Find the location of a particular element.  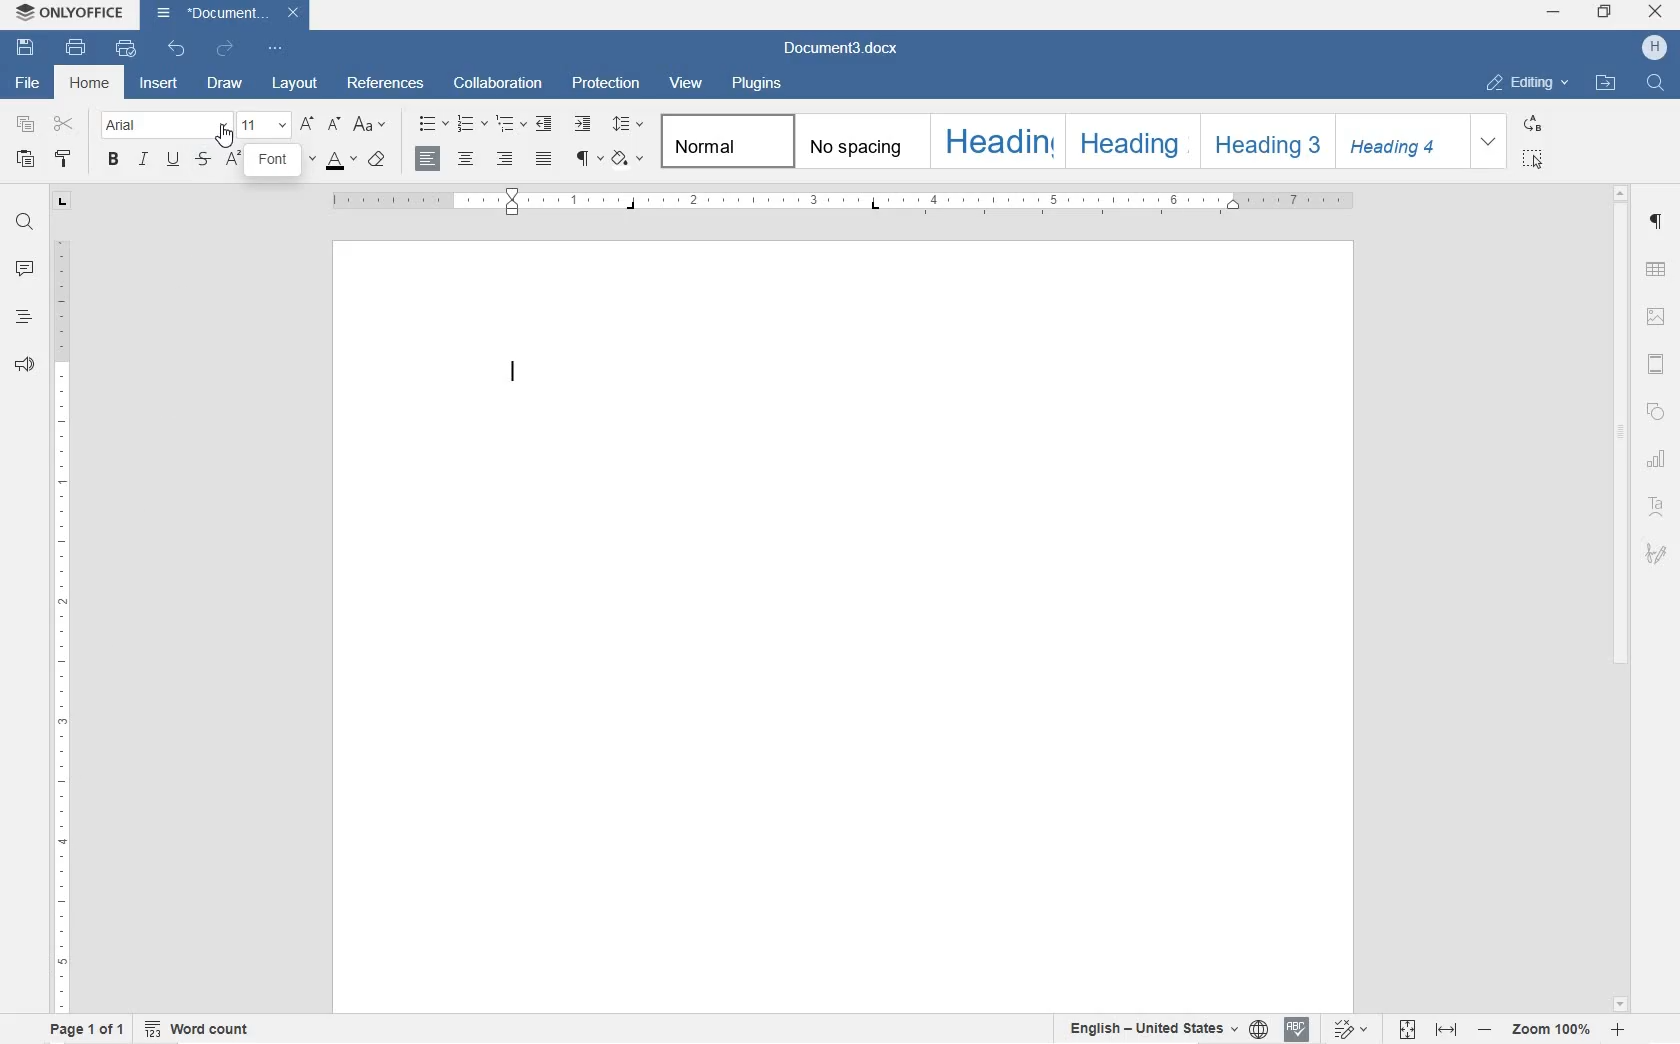

SCROLLBAR is located at coordinates (1624, 597).